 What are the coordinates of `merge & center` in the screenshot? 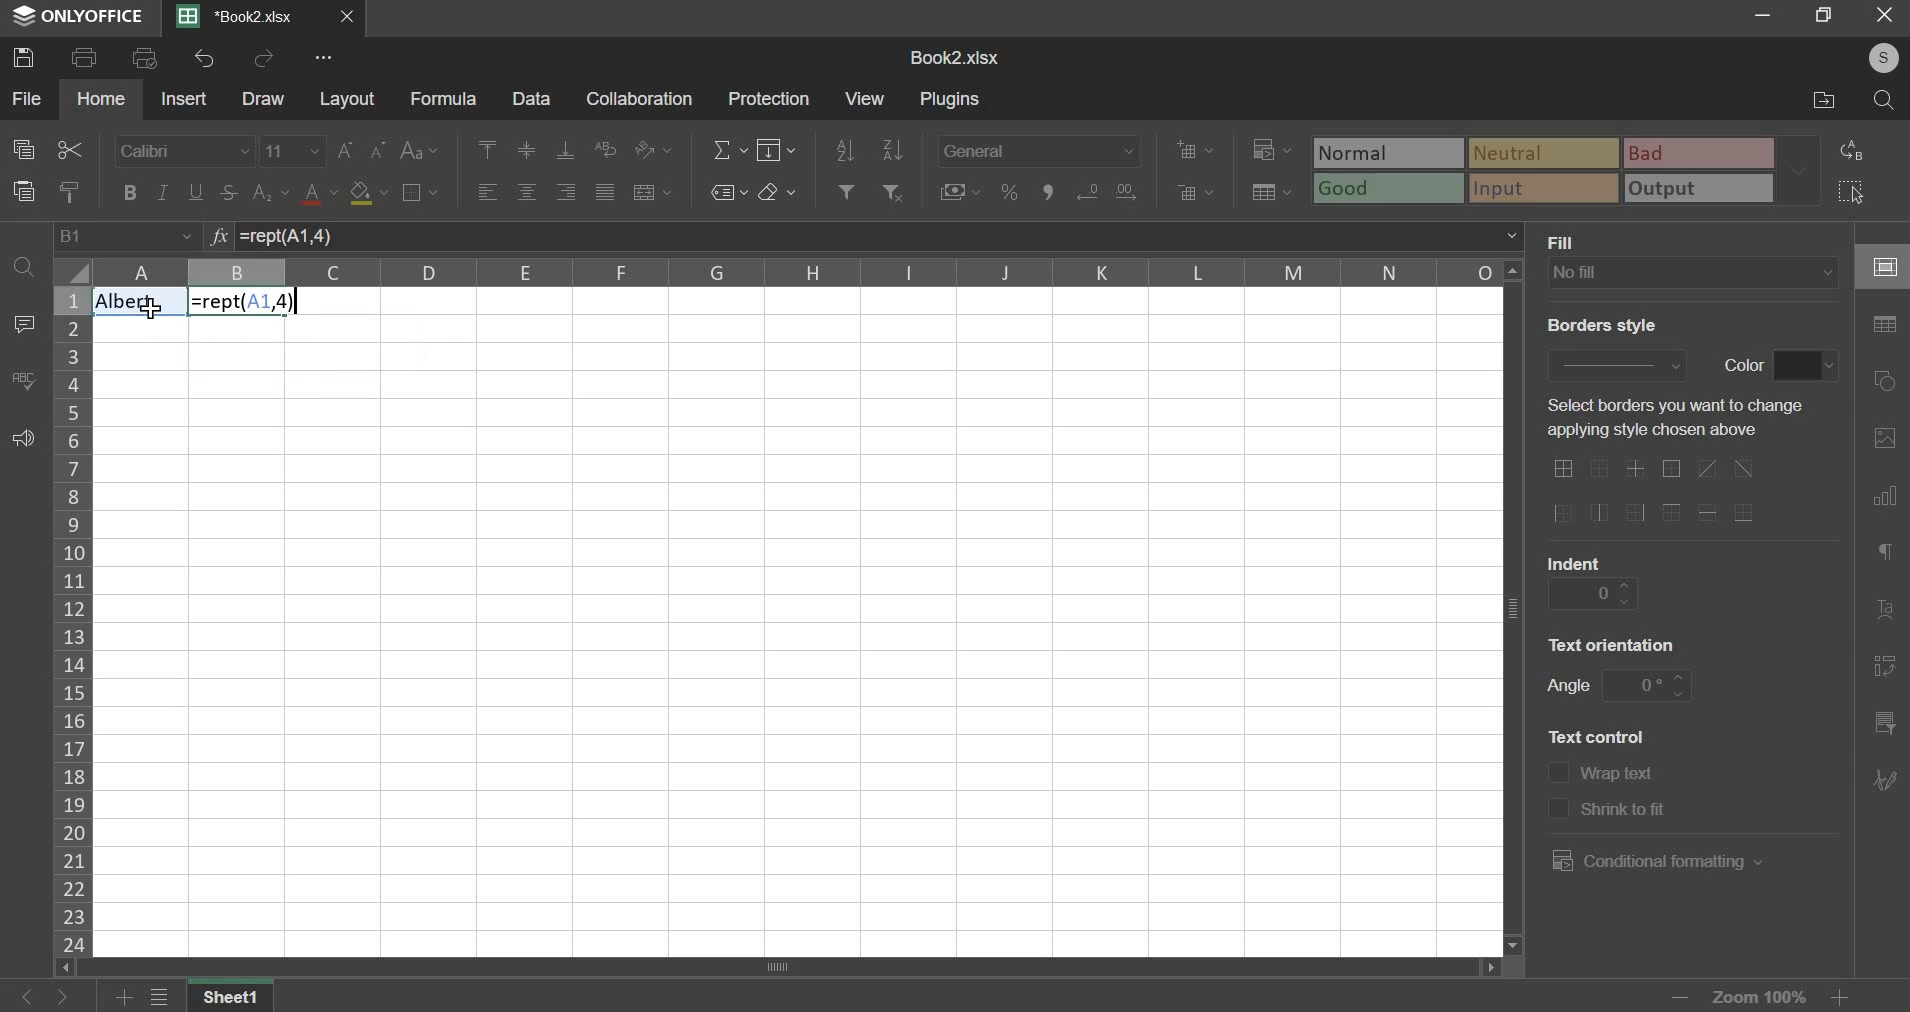 It's located at (651, 192).